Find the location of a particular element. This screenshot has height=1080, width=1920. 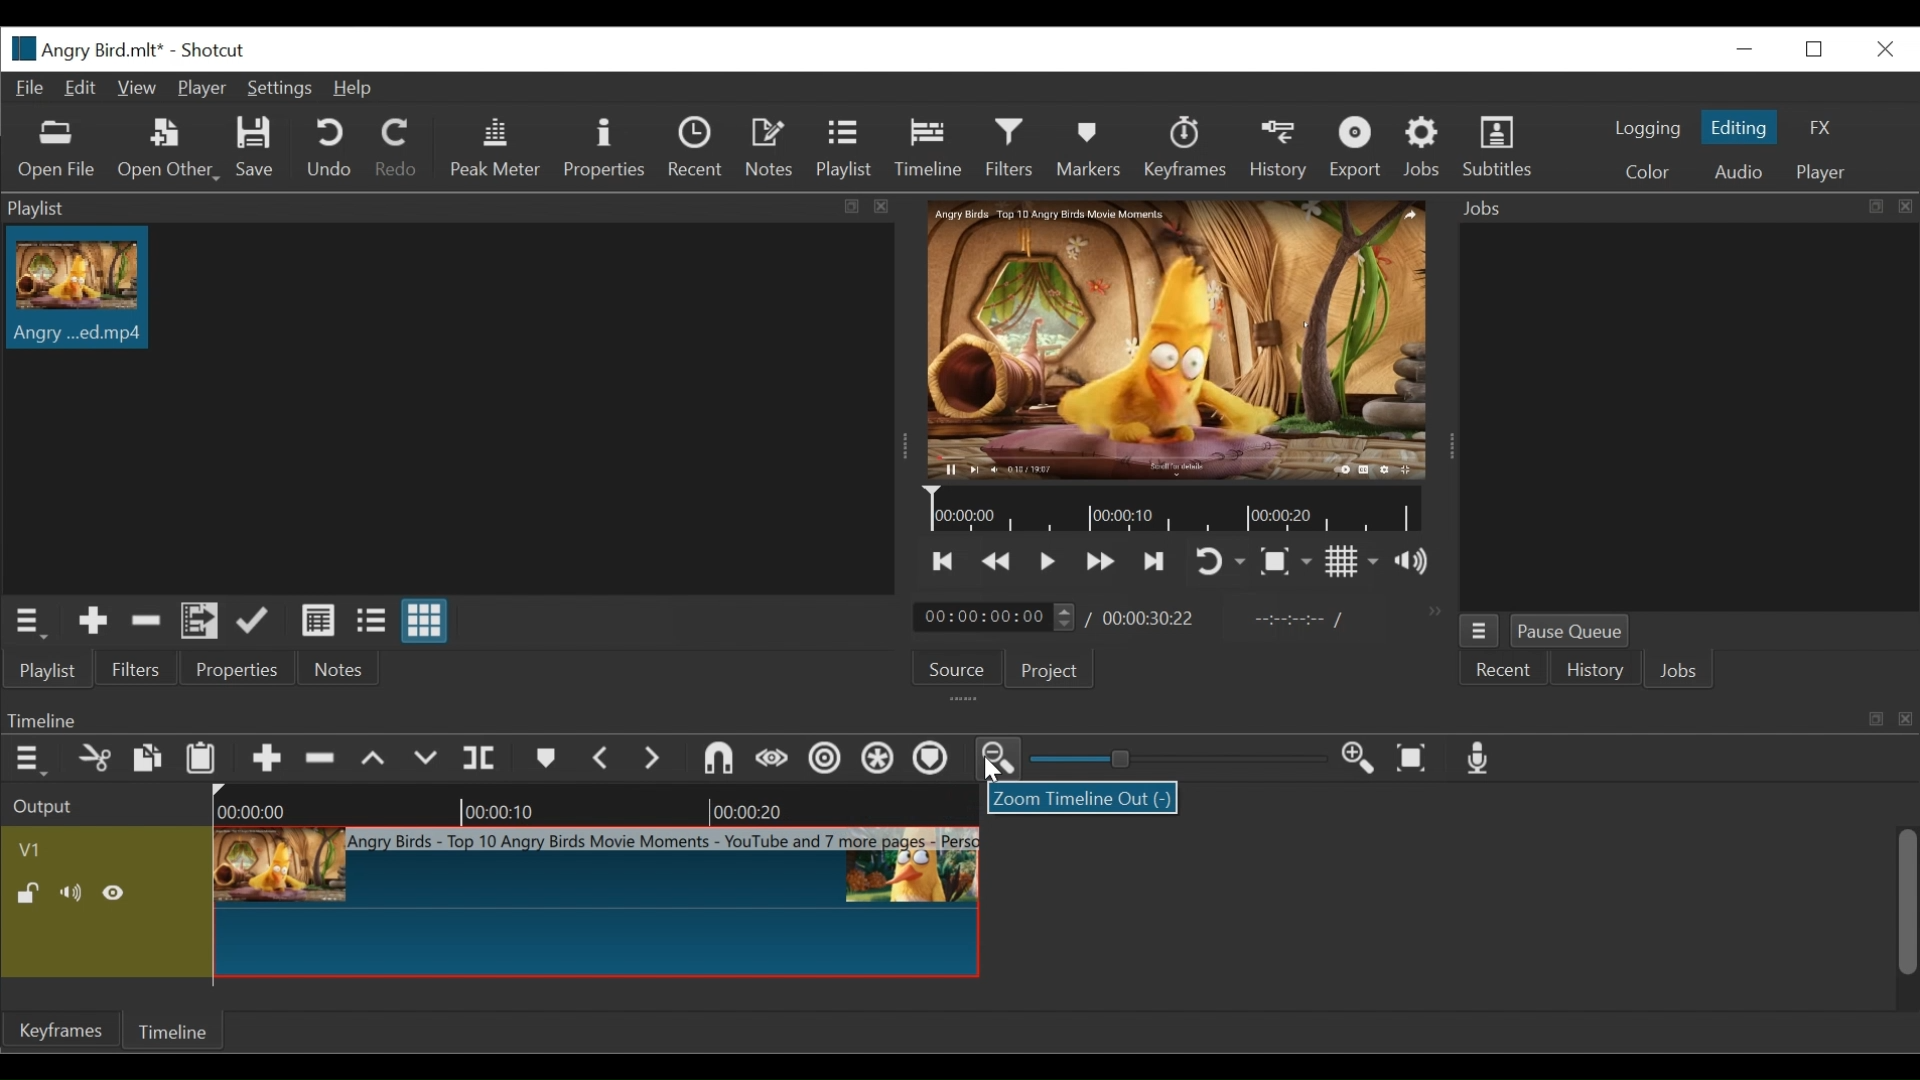

Next Marker is located at coordinates (655, 759).